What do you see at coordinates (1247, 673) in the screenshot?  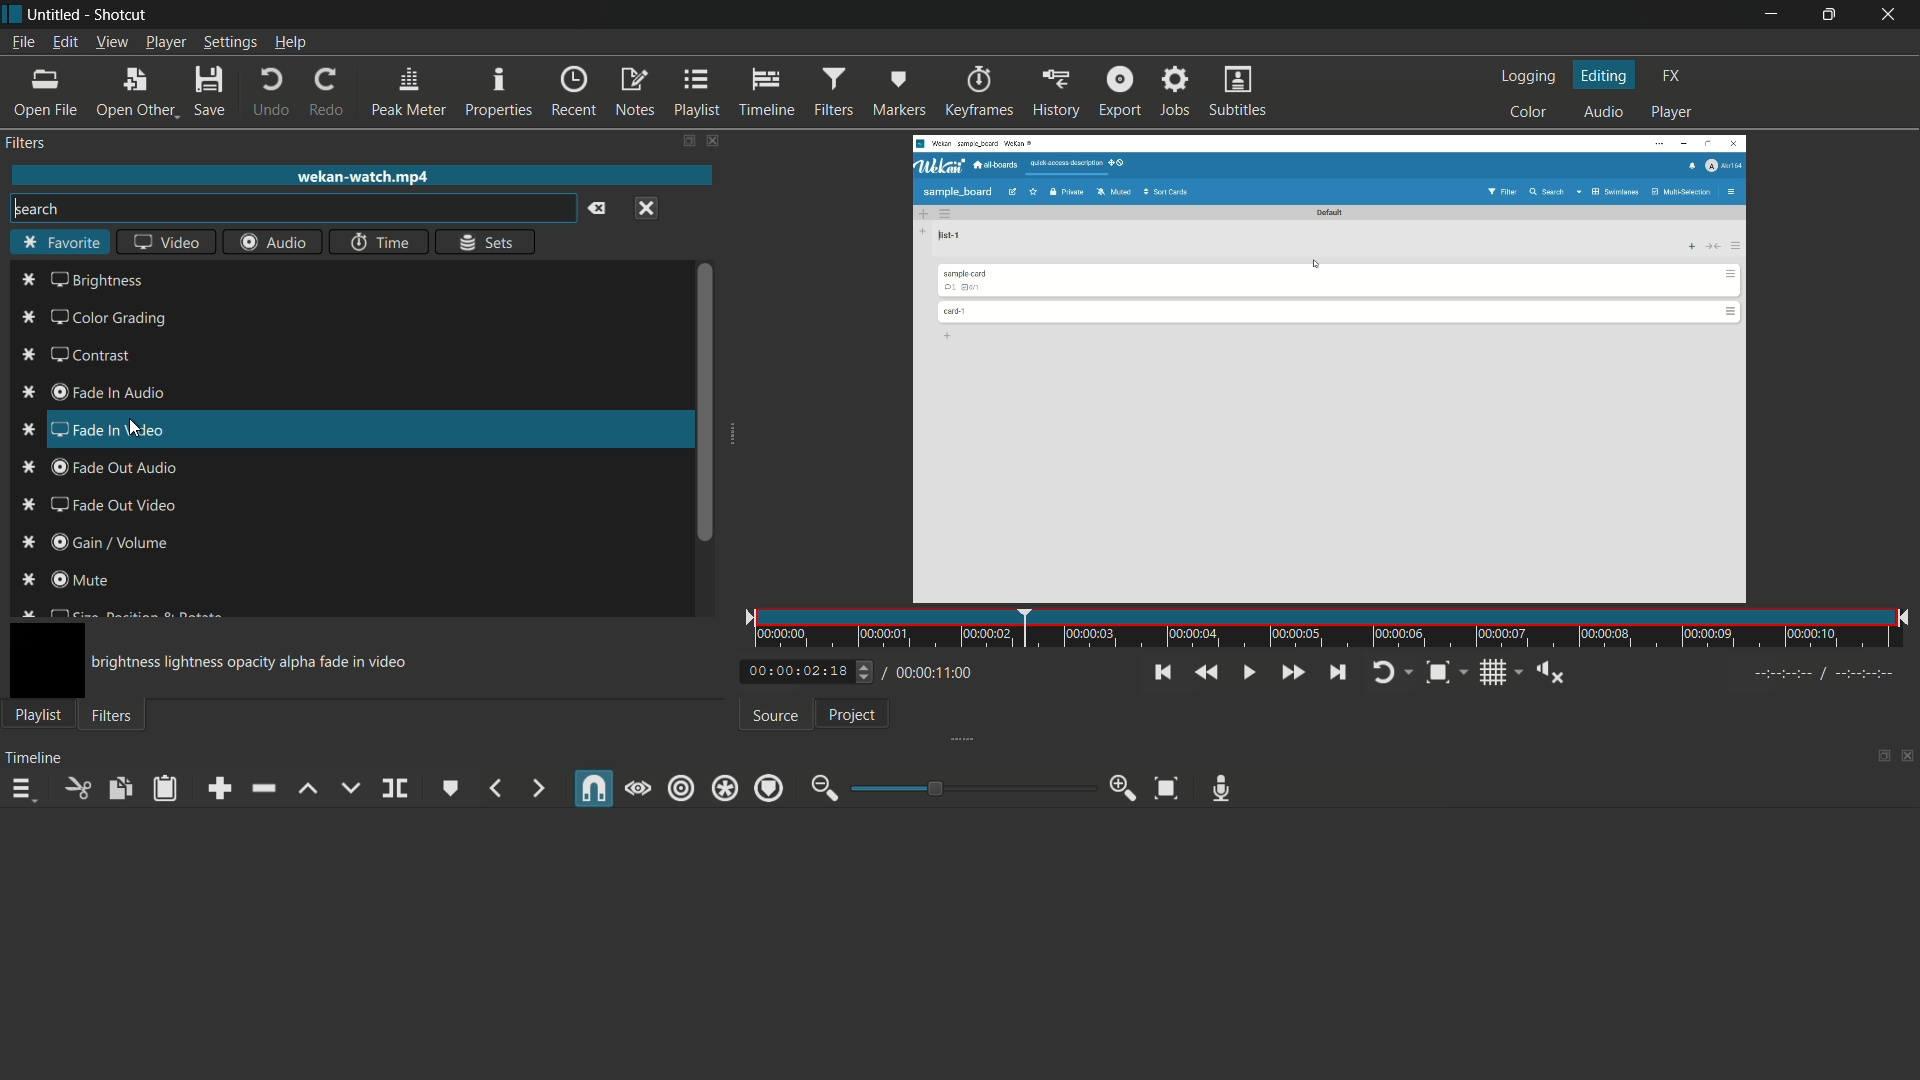 I see `toggle play or pause` at bounding box center [1247, 673].